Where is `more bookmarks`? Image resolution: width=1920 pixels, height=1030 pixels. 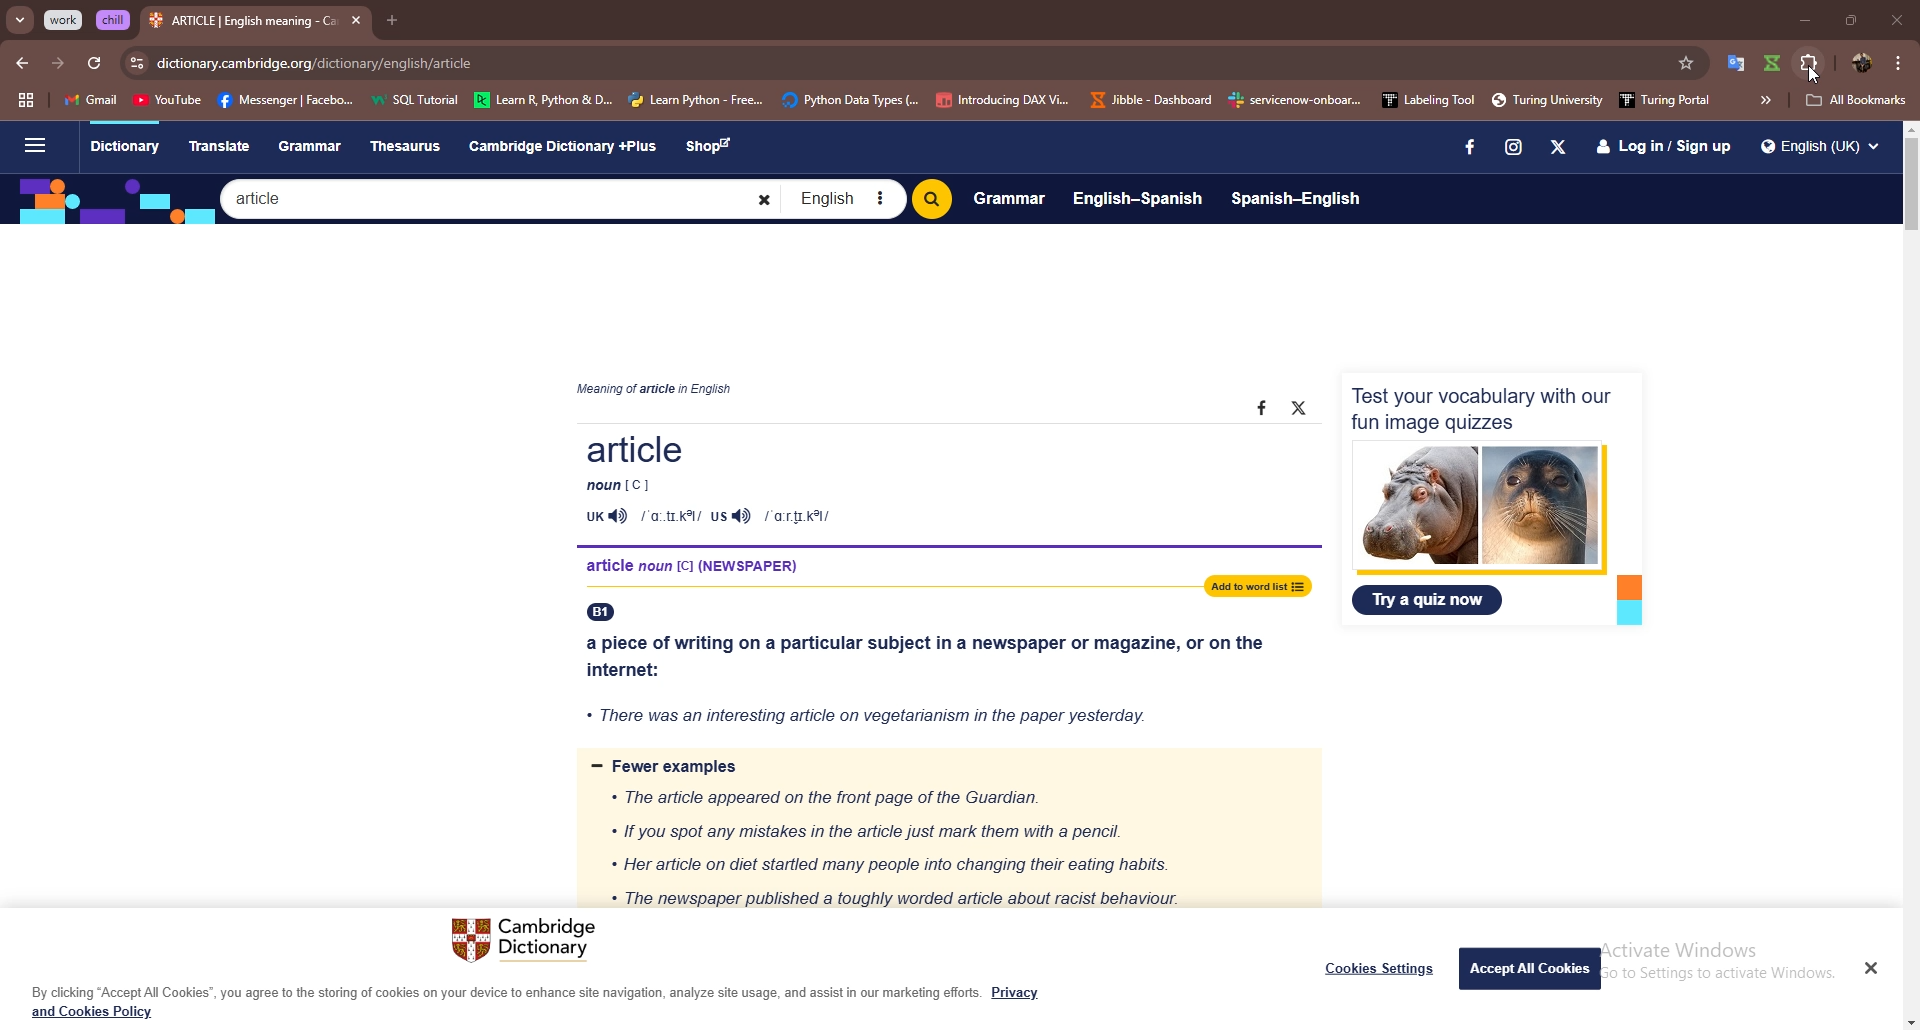
more bookmarks is located at coordinates (1764, 100).